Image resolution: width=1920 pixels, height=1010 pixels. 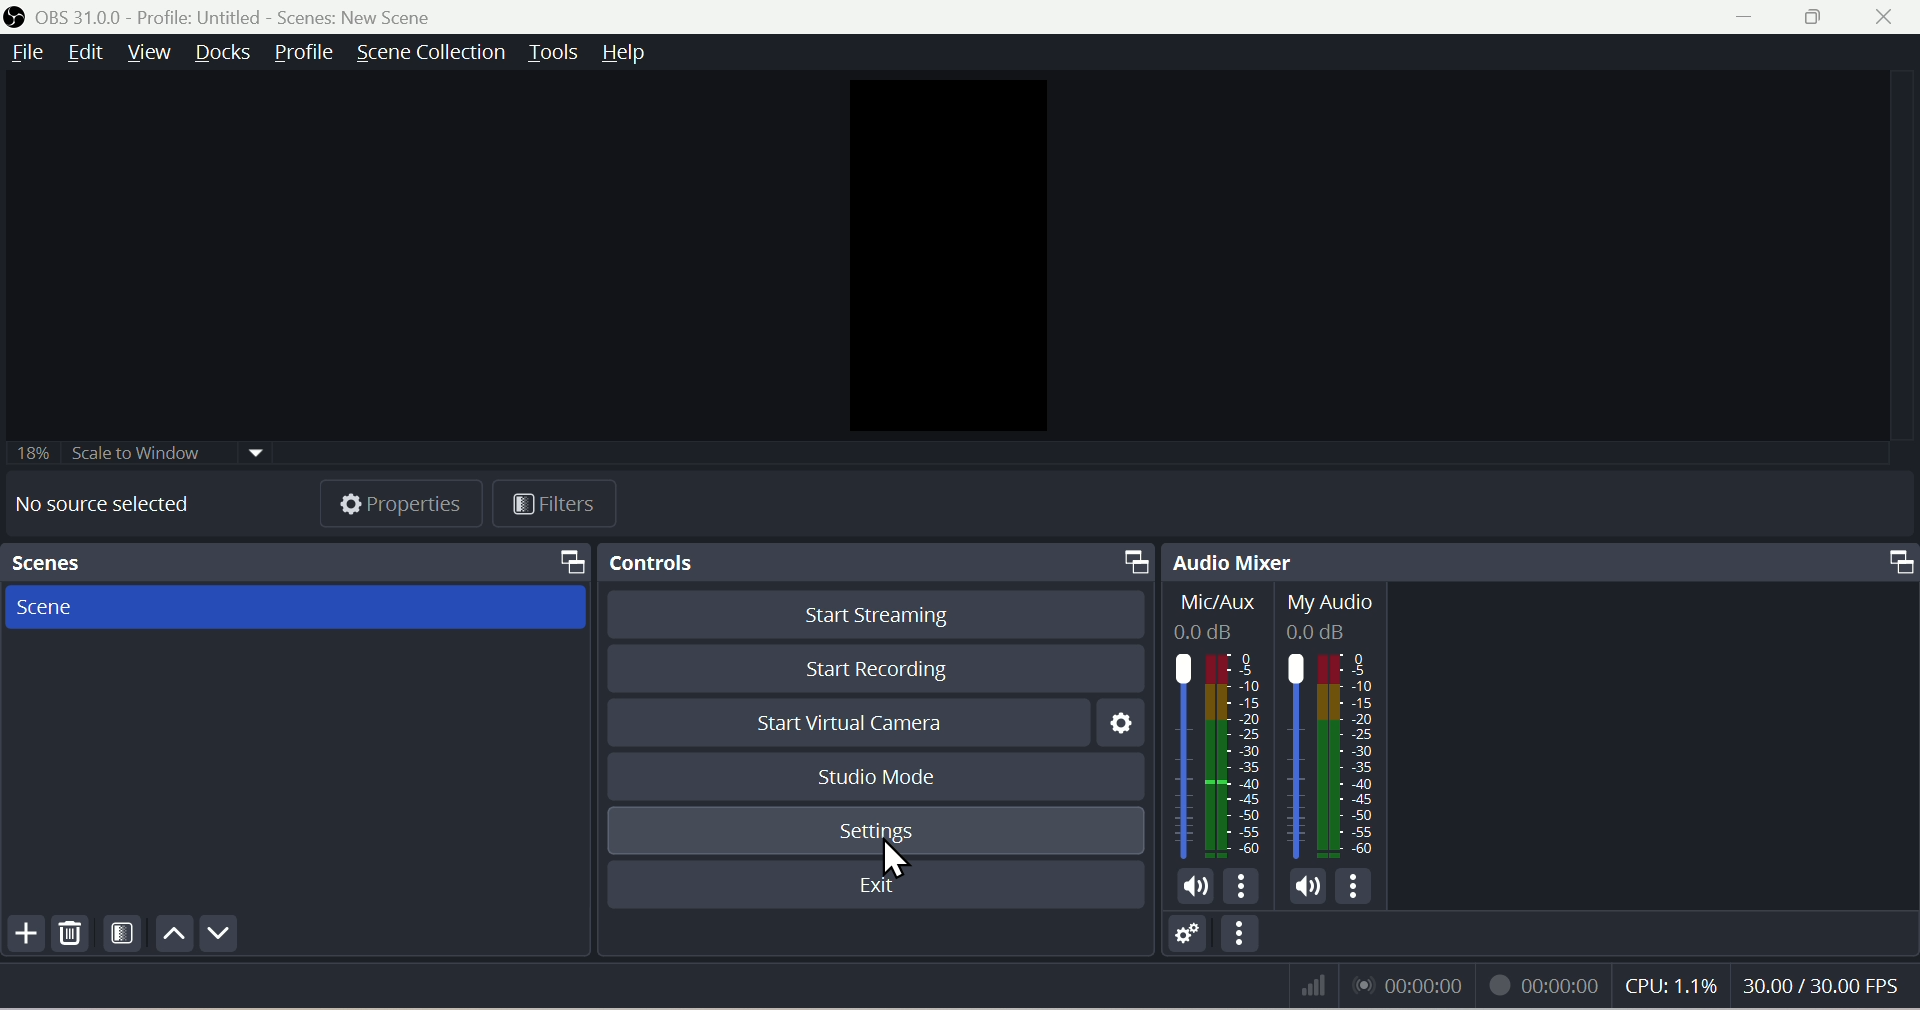 What do you see at coordinates (1547, 984) in the screenshot?
I see `Video Recording` at bounding box center [1547, 984].